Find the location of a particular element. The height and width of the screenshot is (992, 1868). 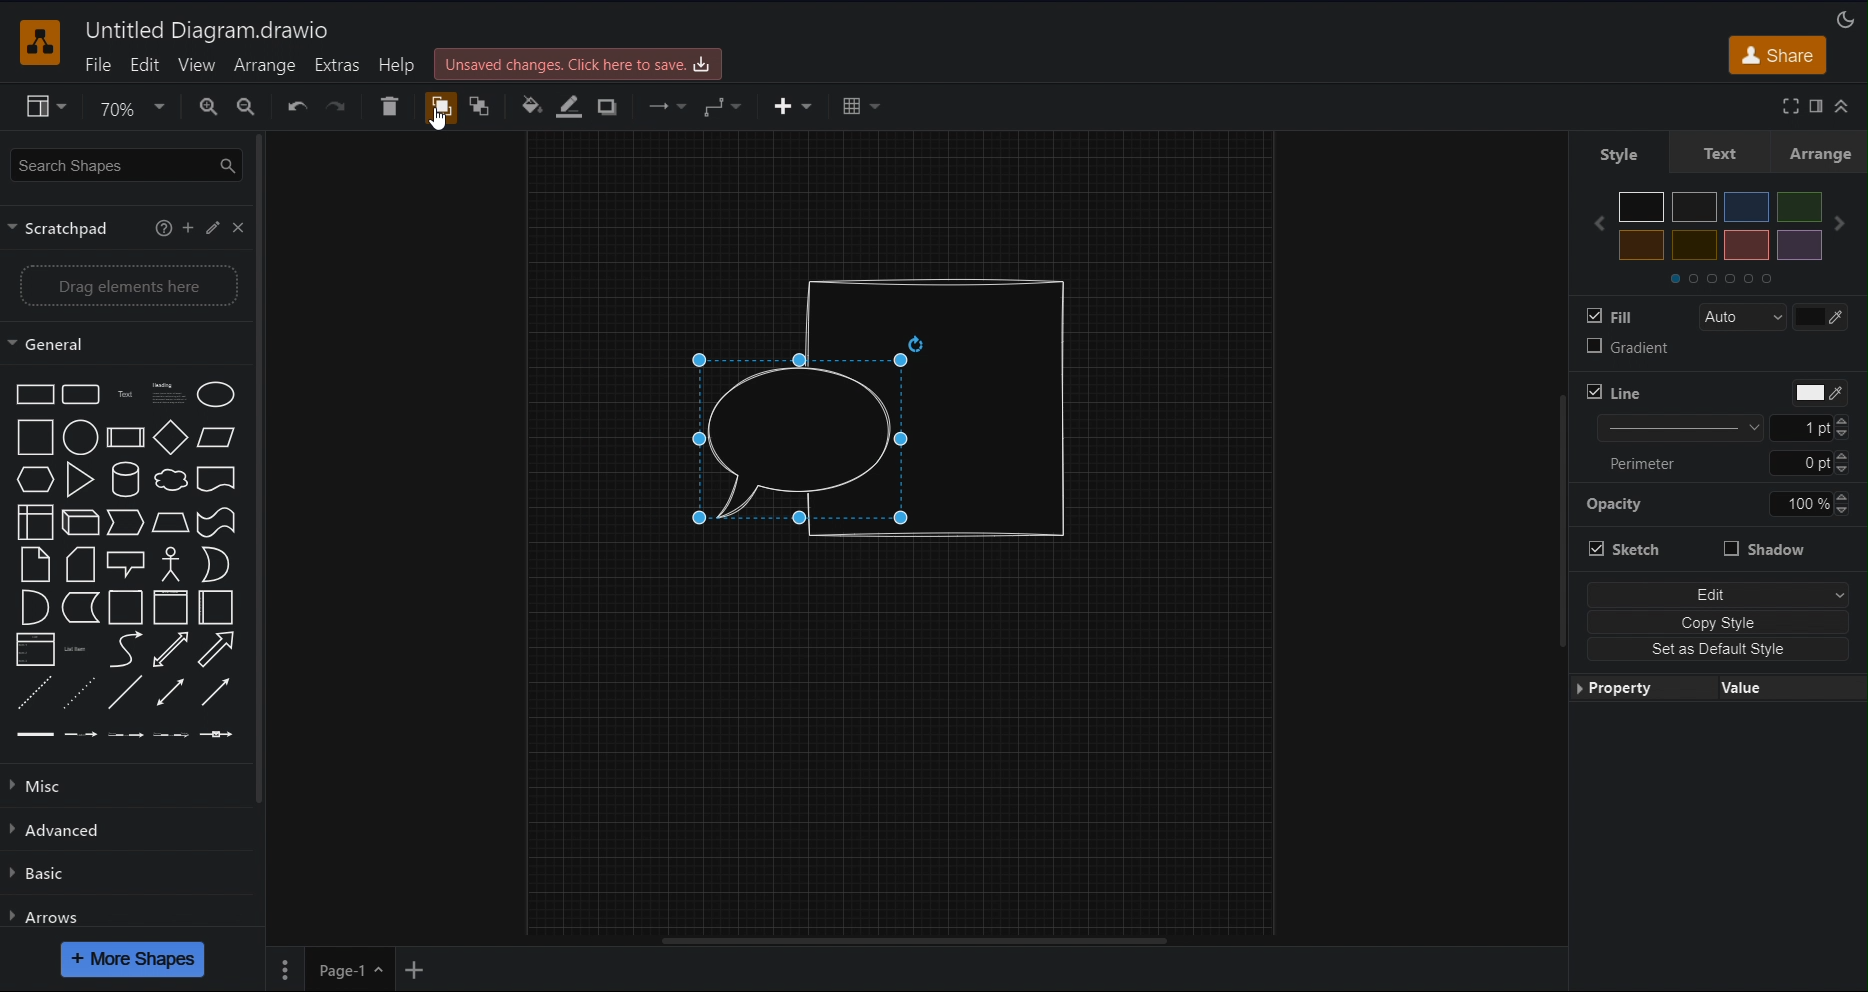

Set as Default Style is located at coordinates (1718, 649).